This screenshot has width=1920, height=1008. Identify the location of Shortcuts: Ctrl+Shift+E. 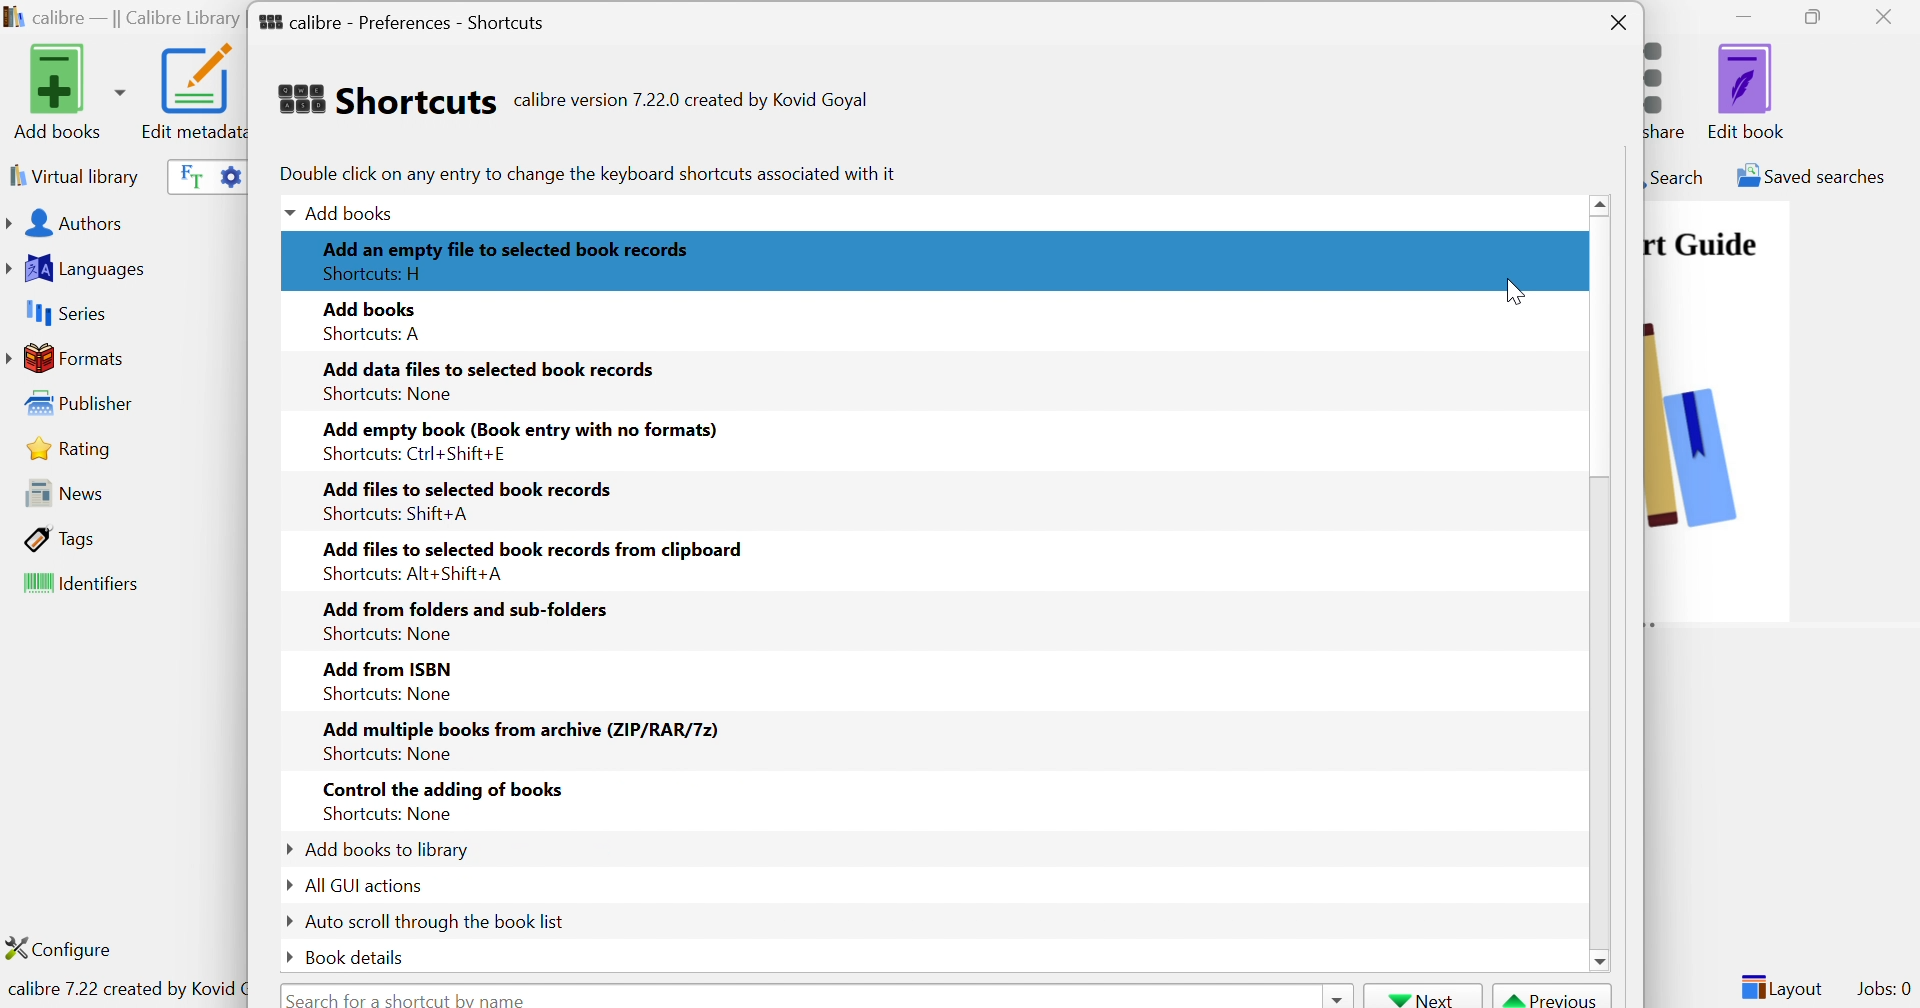
(414, 454).